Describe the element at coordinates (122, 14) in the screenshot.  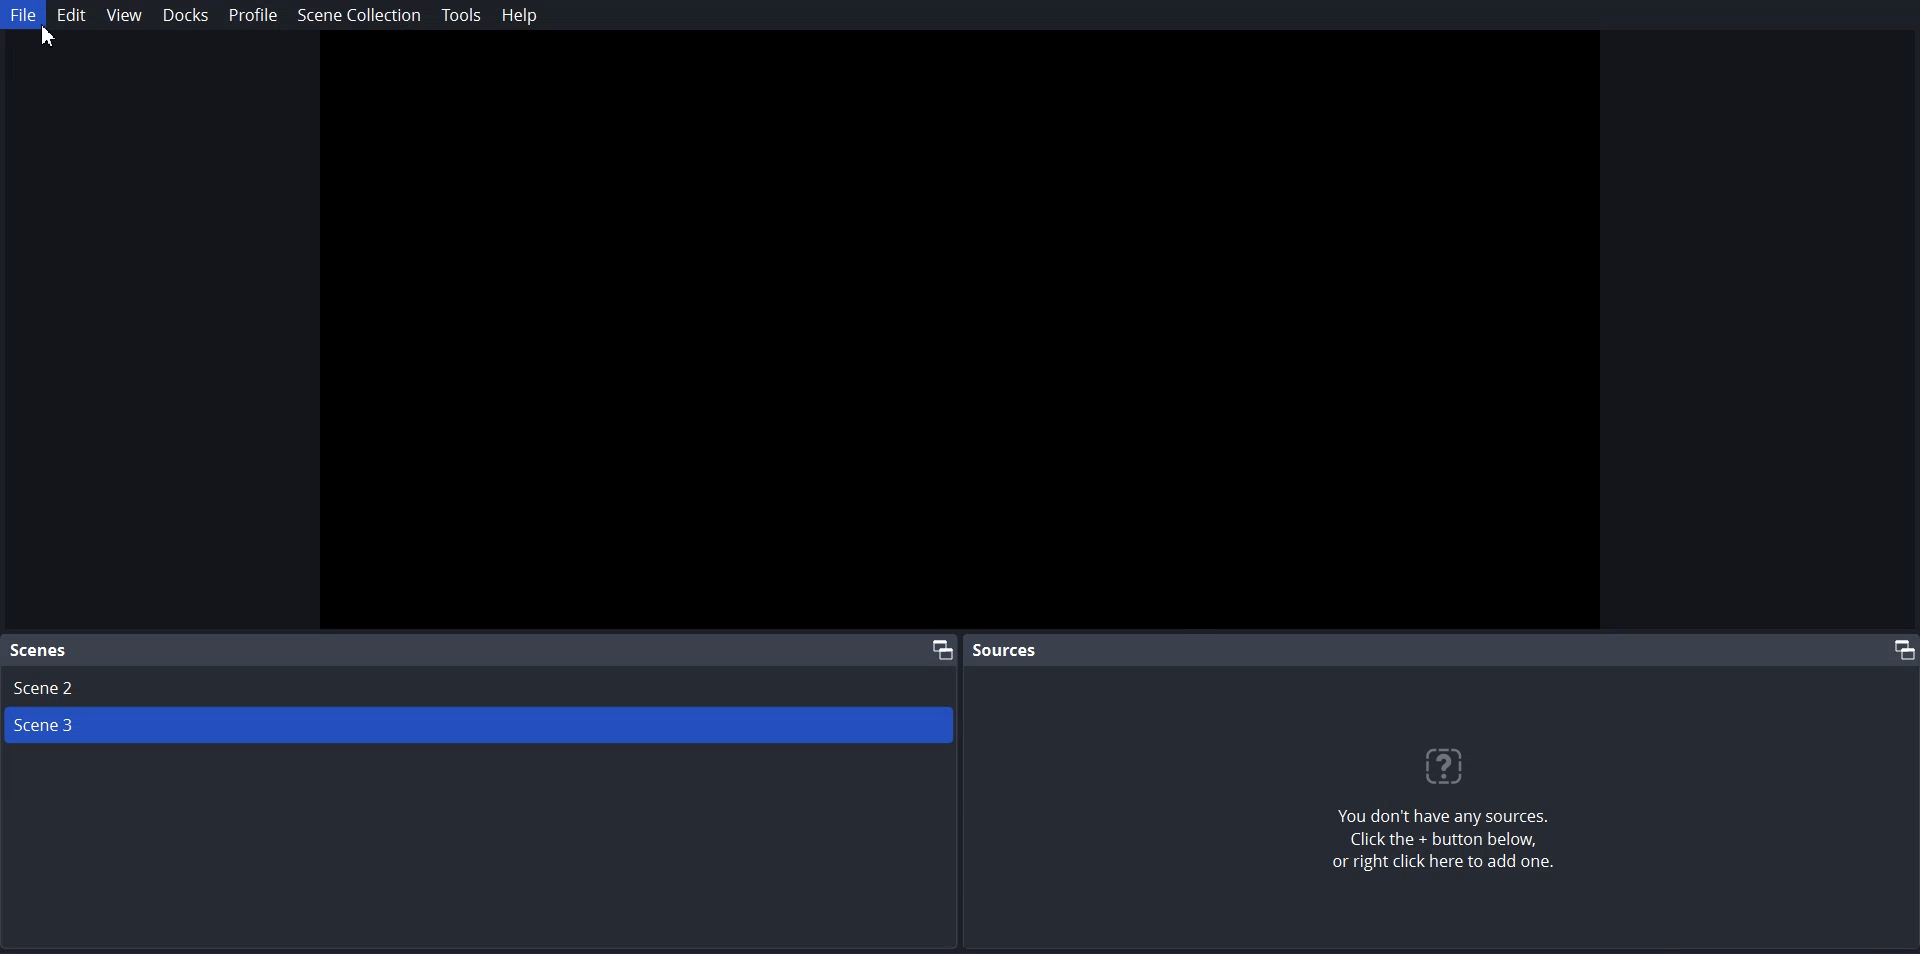
I see `View` at that location.